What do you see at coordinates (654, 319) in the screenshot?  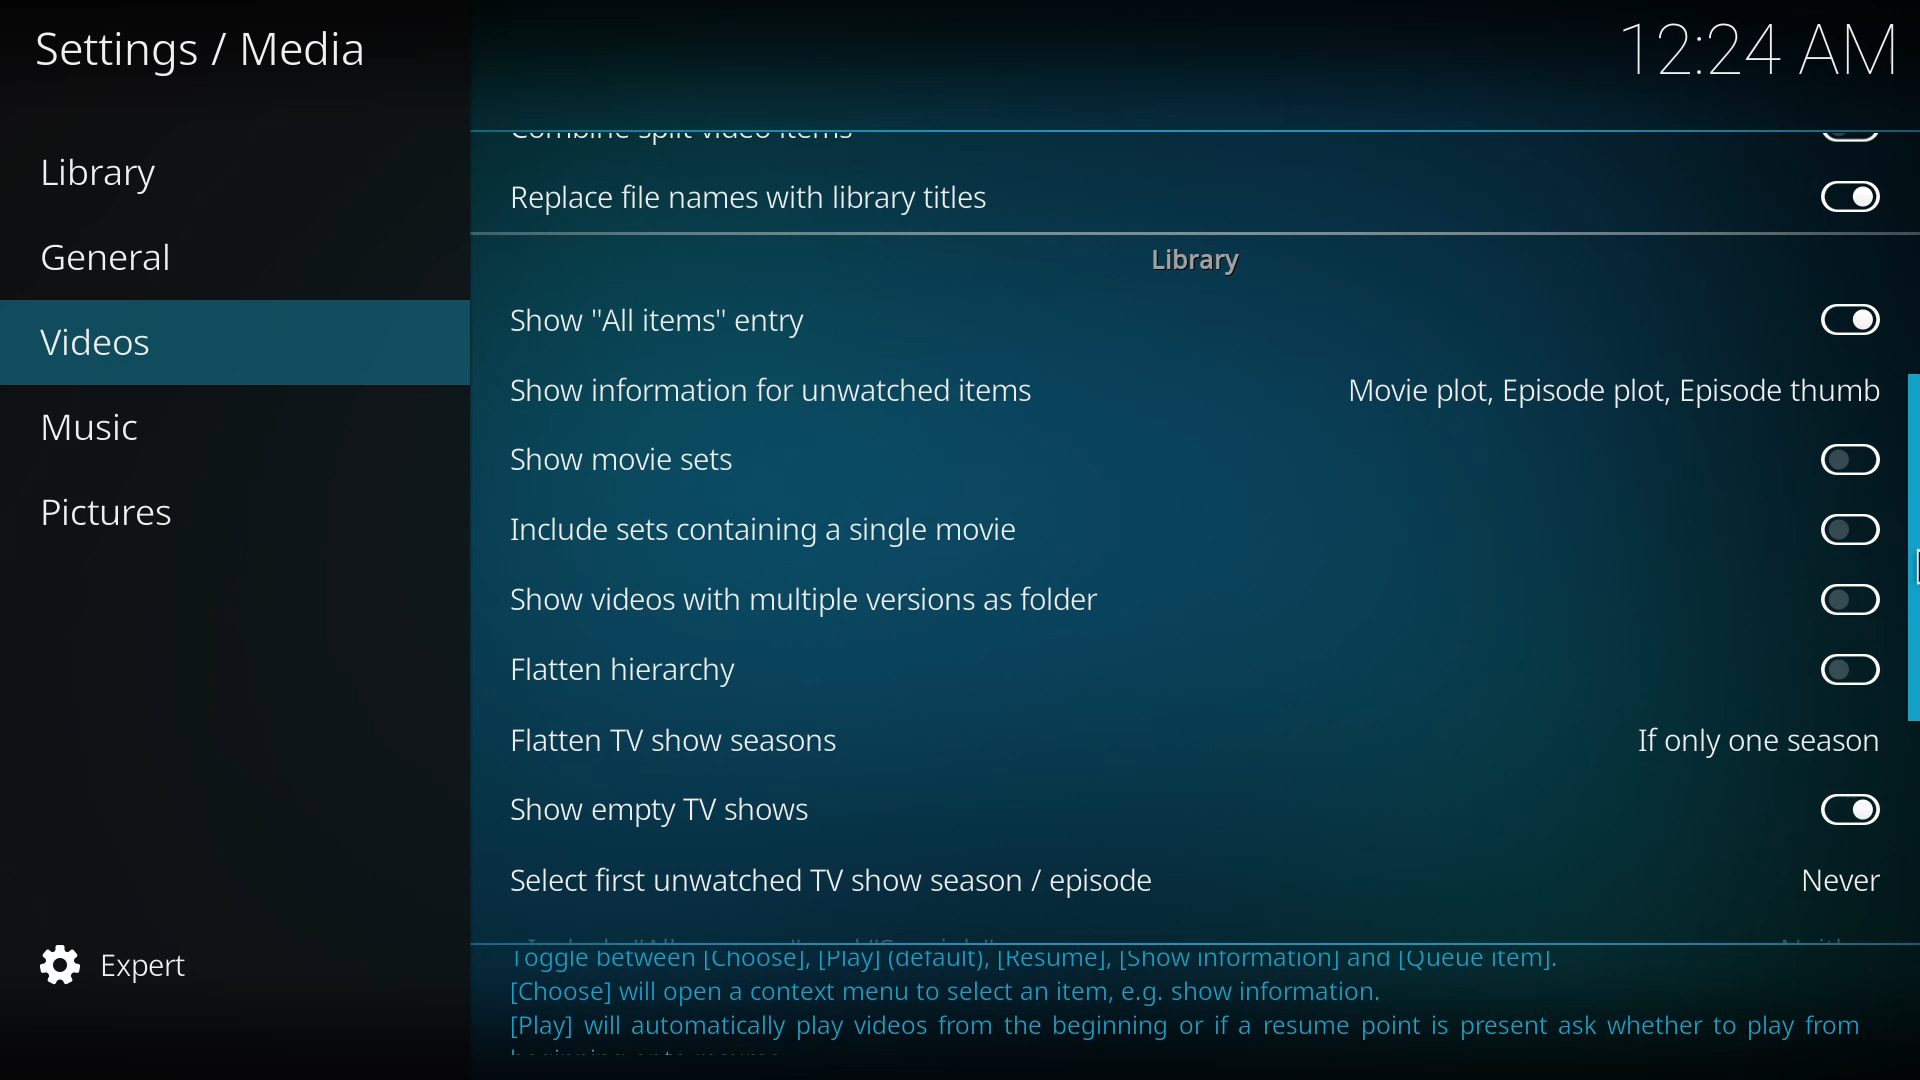 I see `show all items` at bounding box center [654, 319].